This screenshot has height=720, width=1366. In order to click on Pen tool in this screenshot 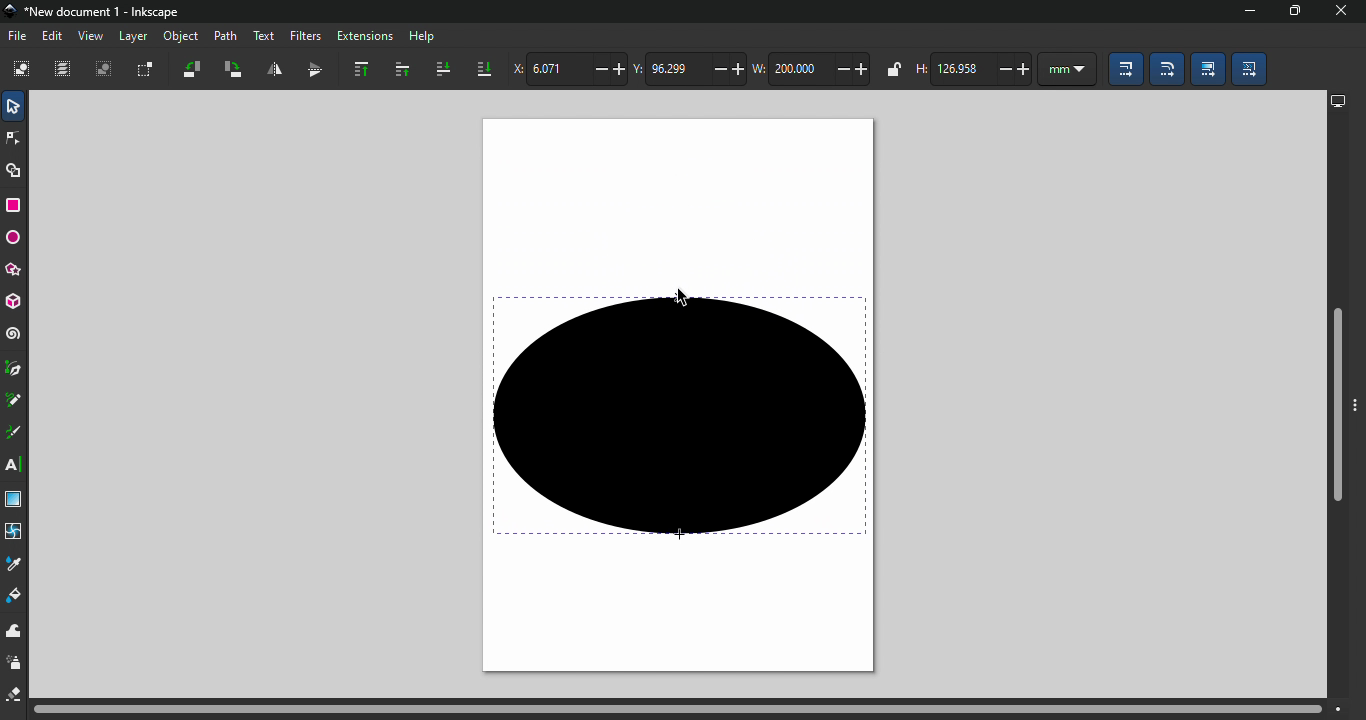, I will do `click(18, 368)`.